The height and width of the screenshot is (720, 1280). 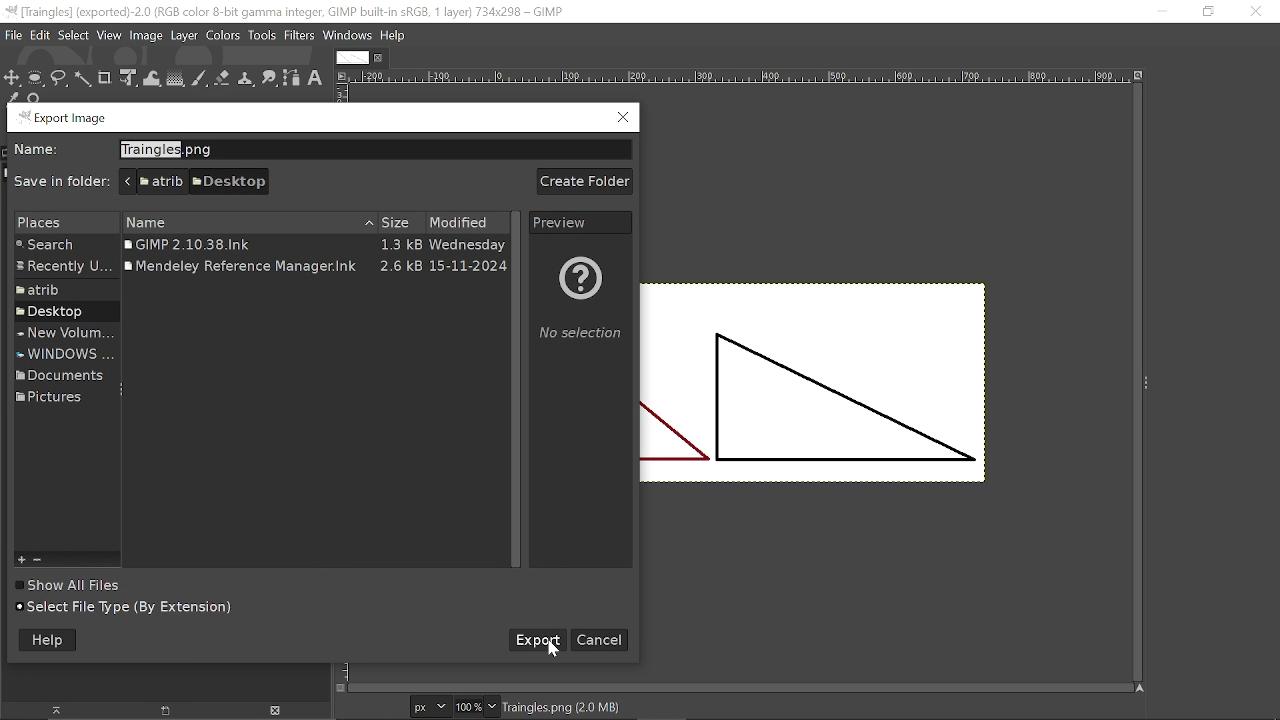 What do you see at coordinates (64, 354) in the screenshot?
I see `folder` at bounding box center [64, 354].